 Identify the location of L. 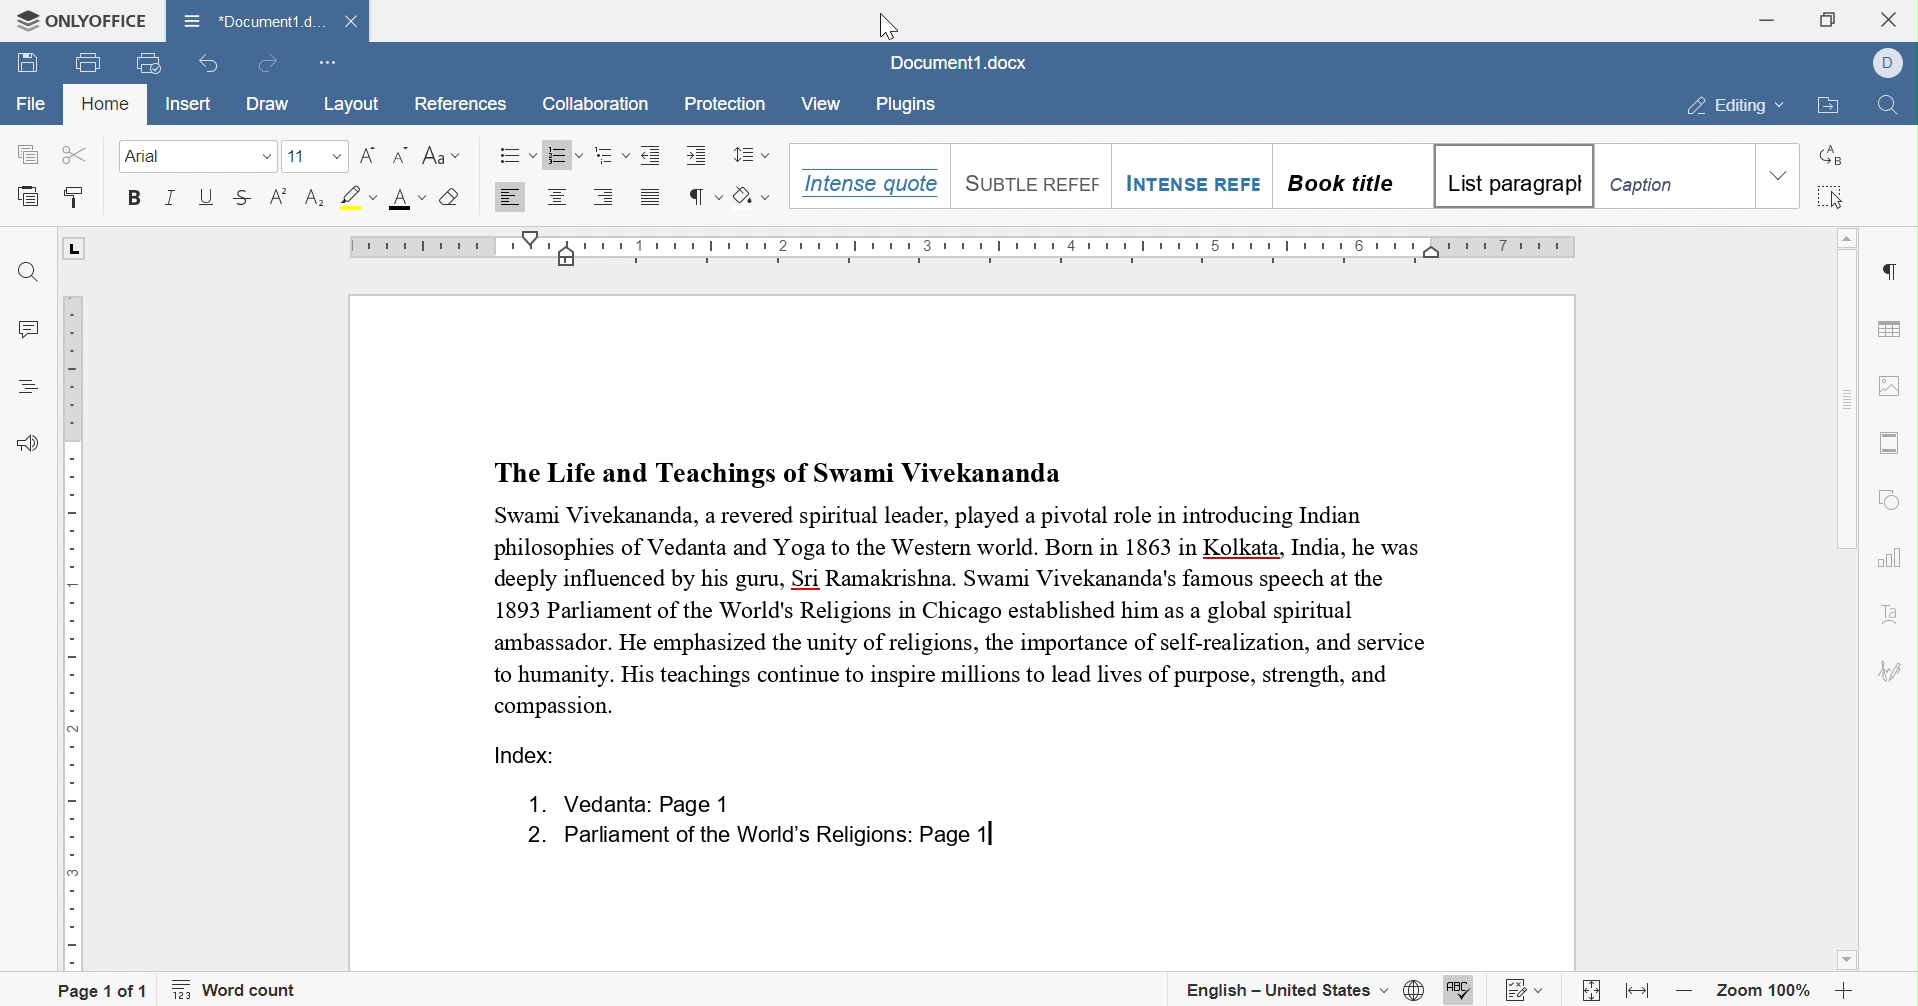
(77, 250).